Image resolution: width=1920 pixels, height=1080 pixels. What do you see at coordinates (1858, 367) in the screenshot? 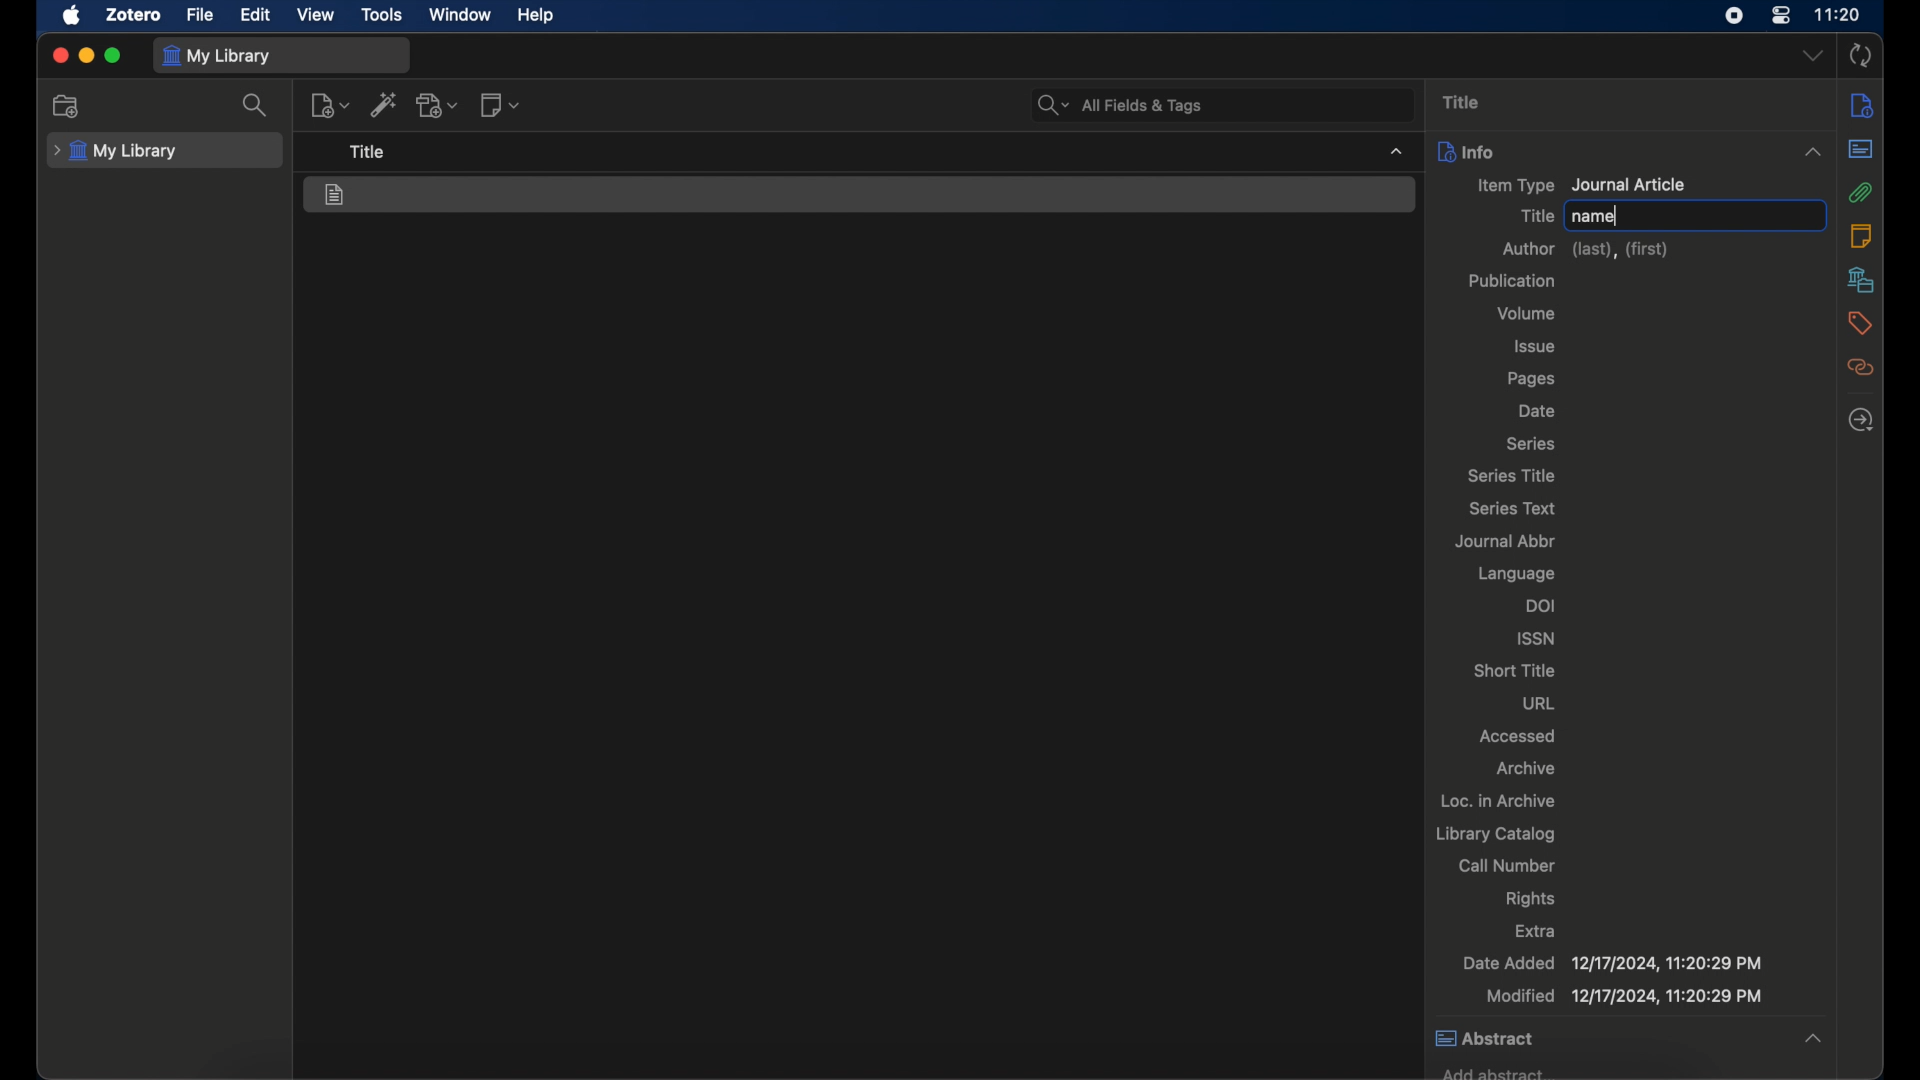
I see `related` at bounding box center [1858, 367].